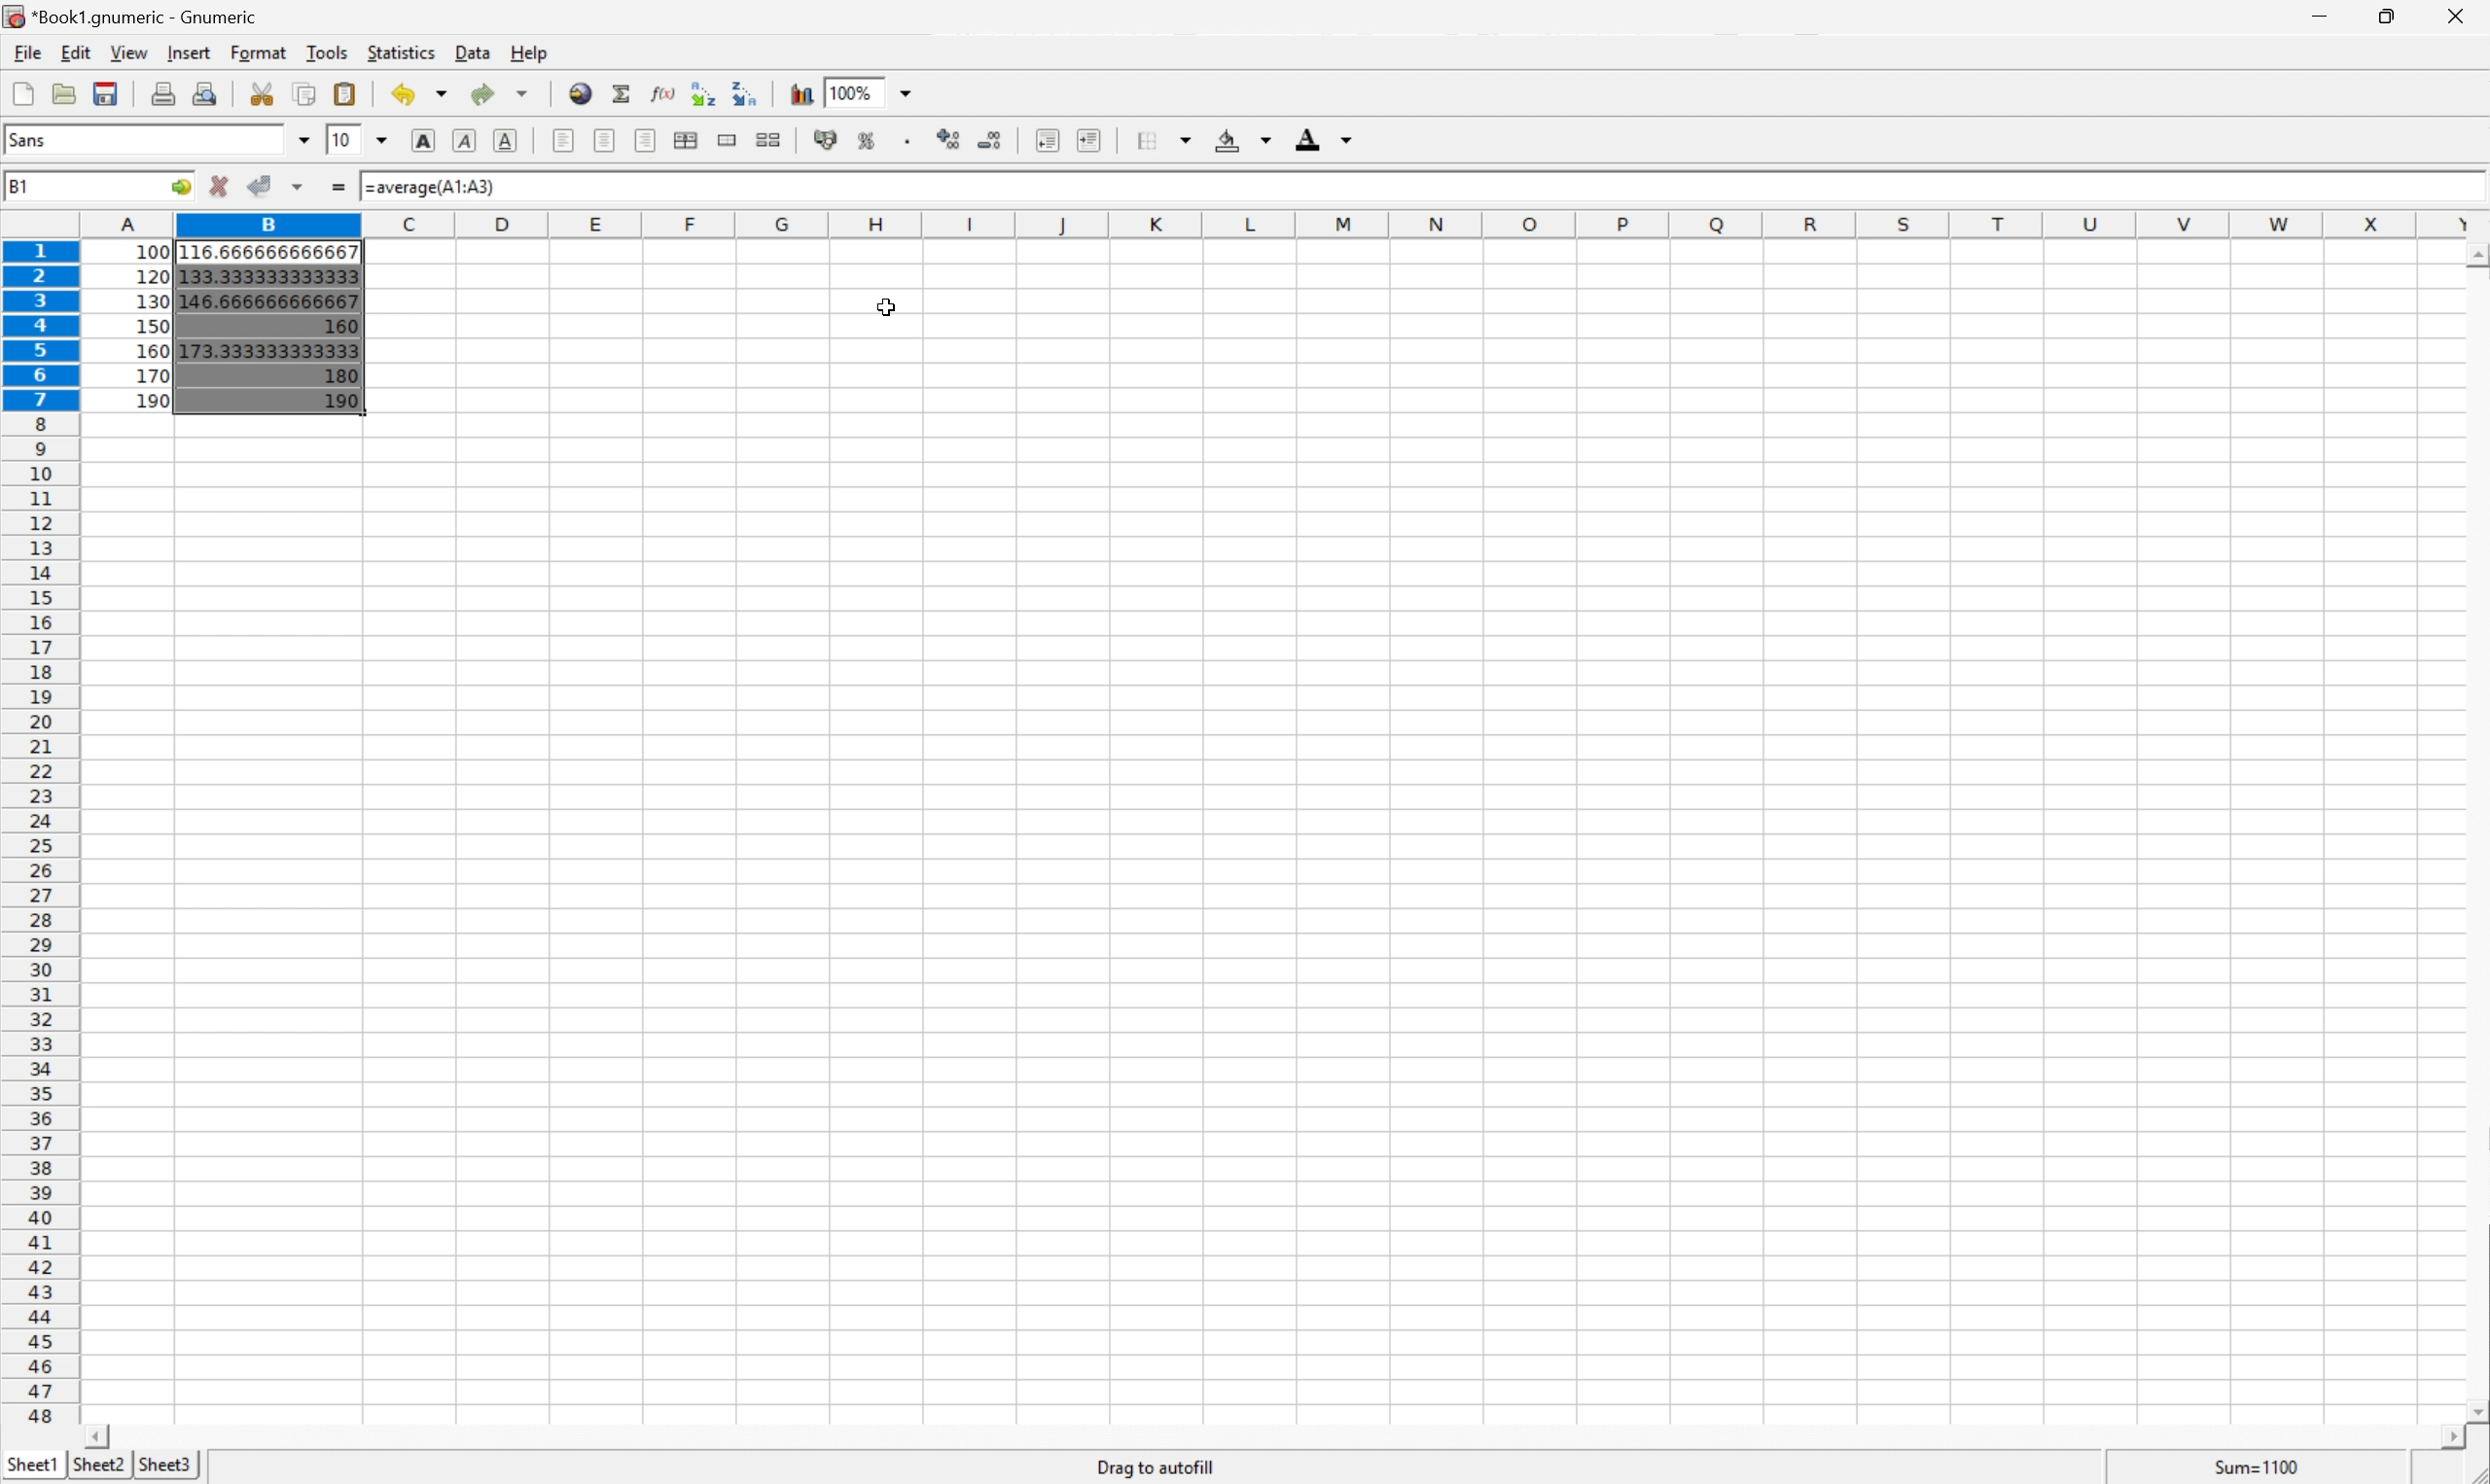  What do you see at coordinates (100, 1465) in the screenshot?
I see `Sheet2` at bounding box center [100, 1465].